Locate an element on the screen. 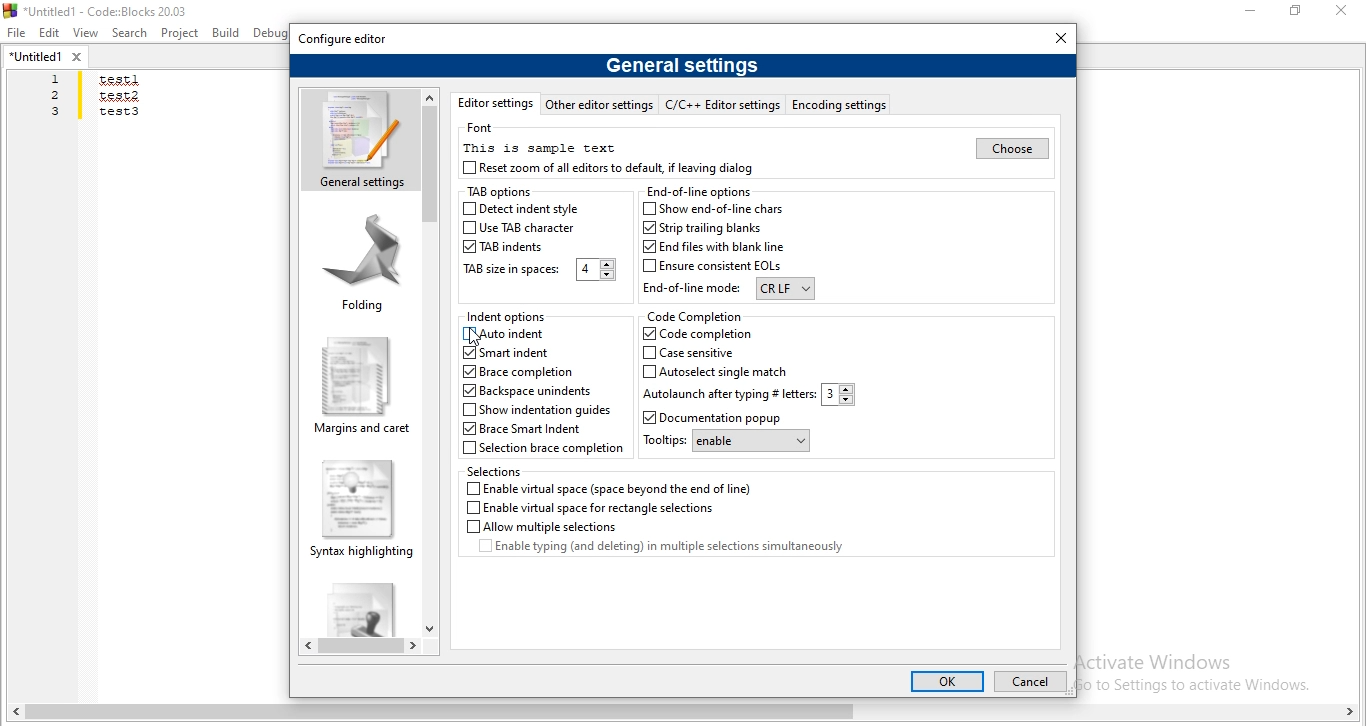  Restore is located at coordinates (1297, 10).